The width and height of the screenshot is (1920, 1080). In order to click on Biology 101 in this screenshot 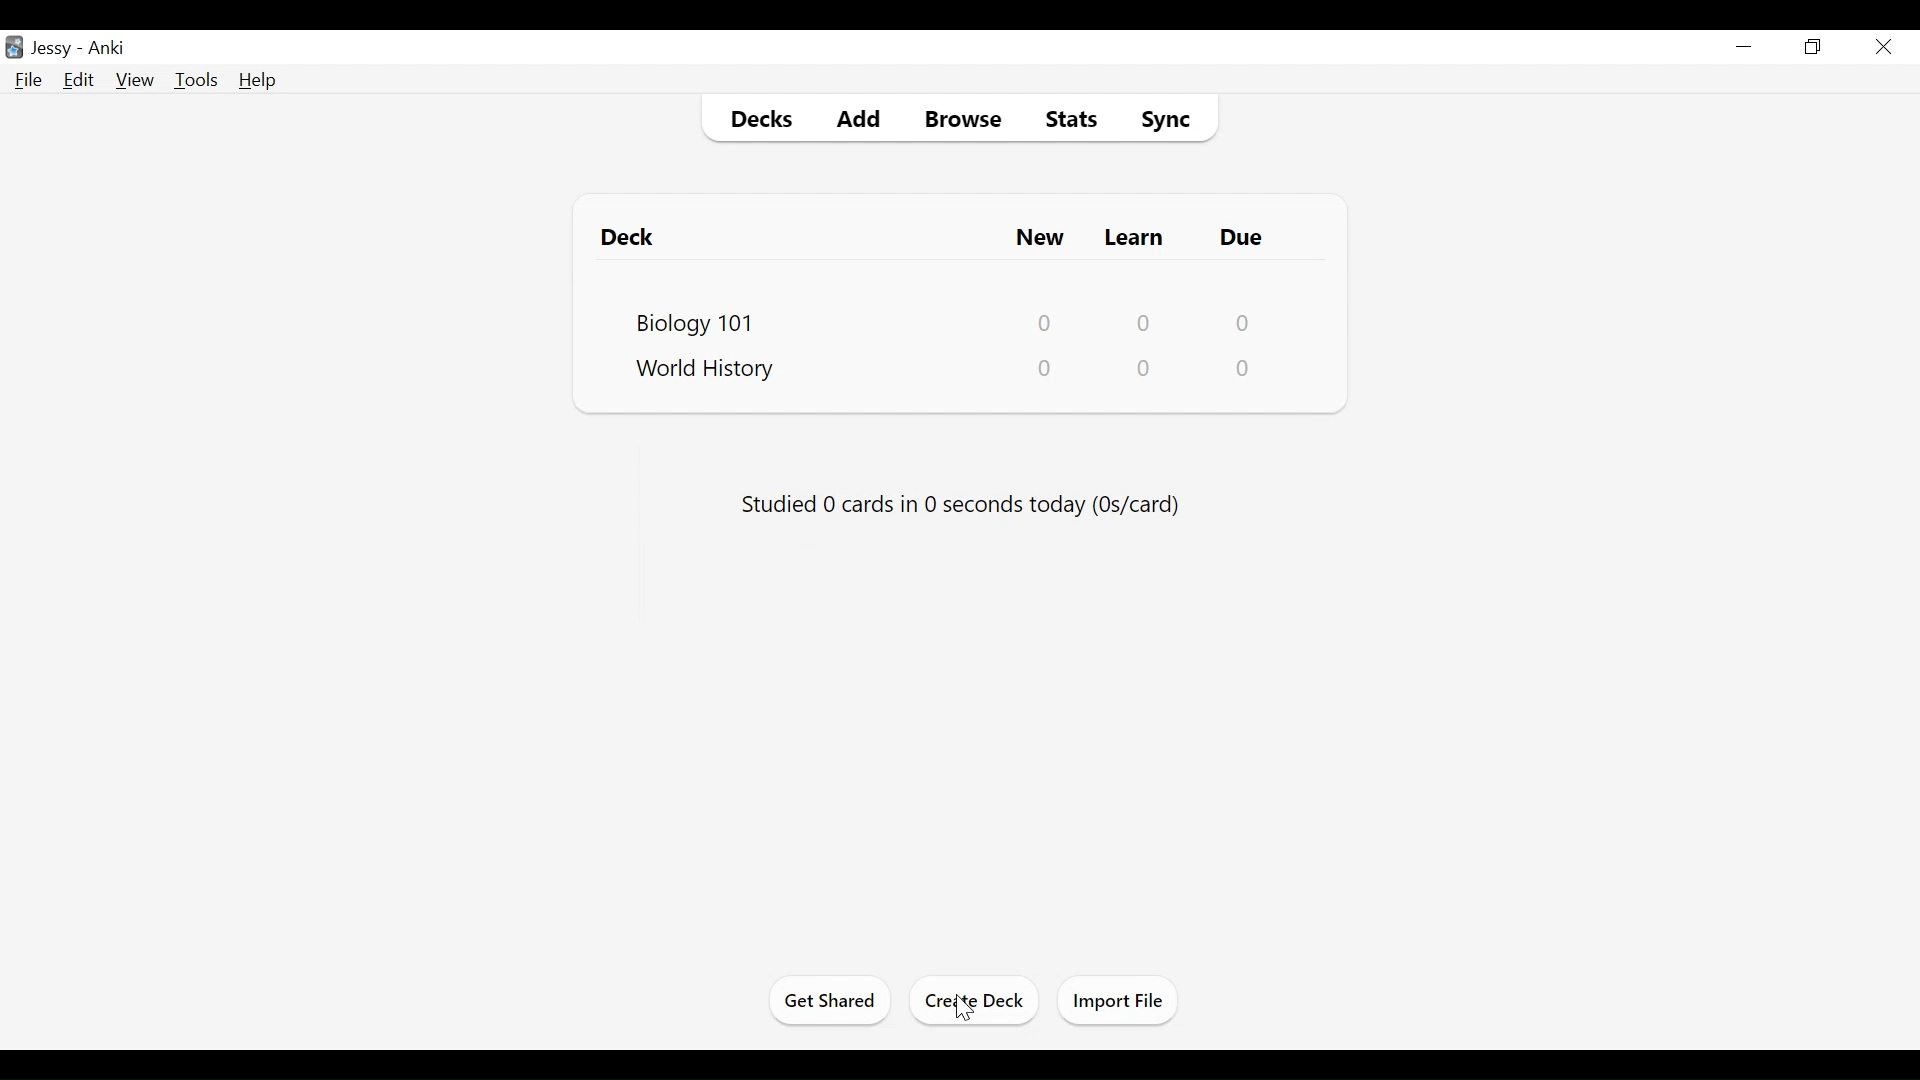, I will do `click(693, 321)`.